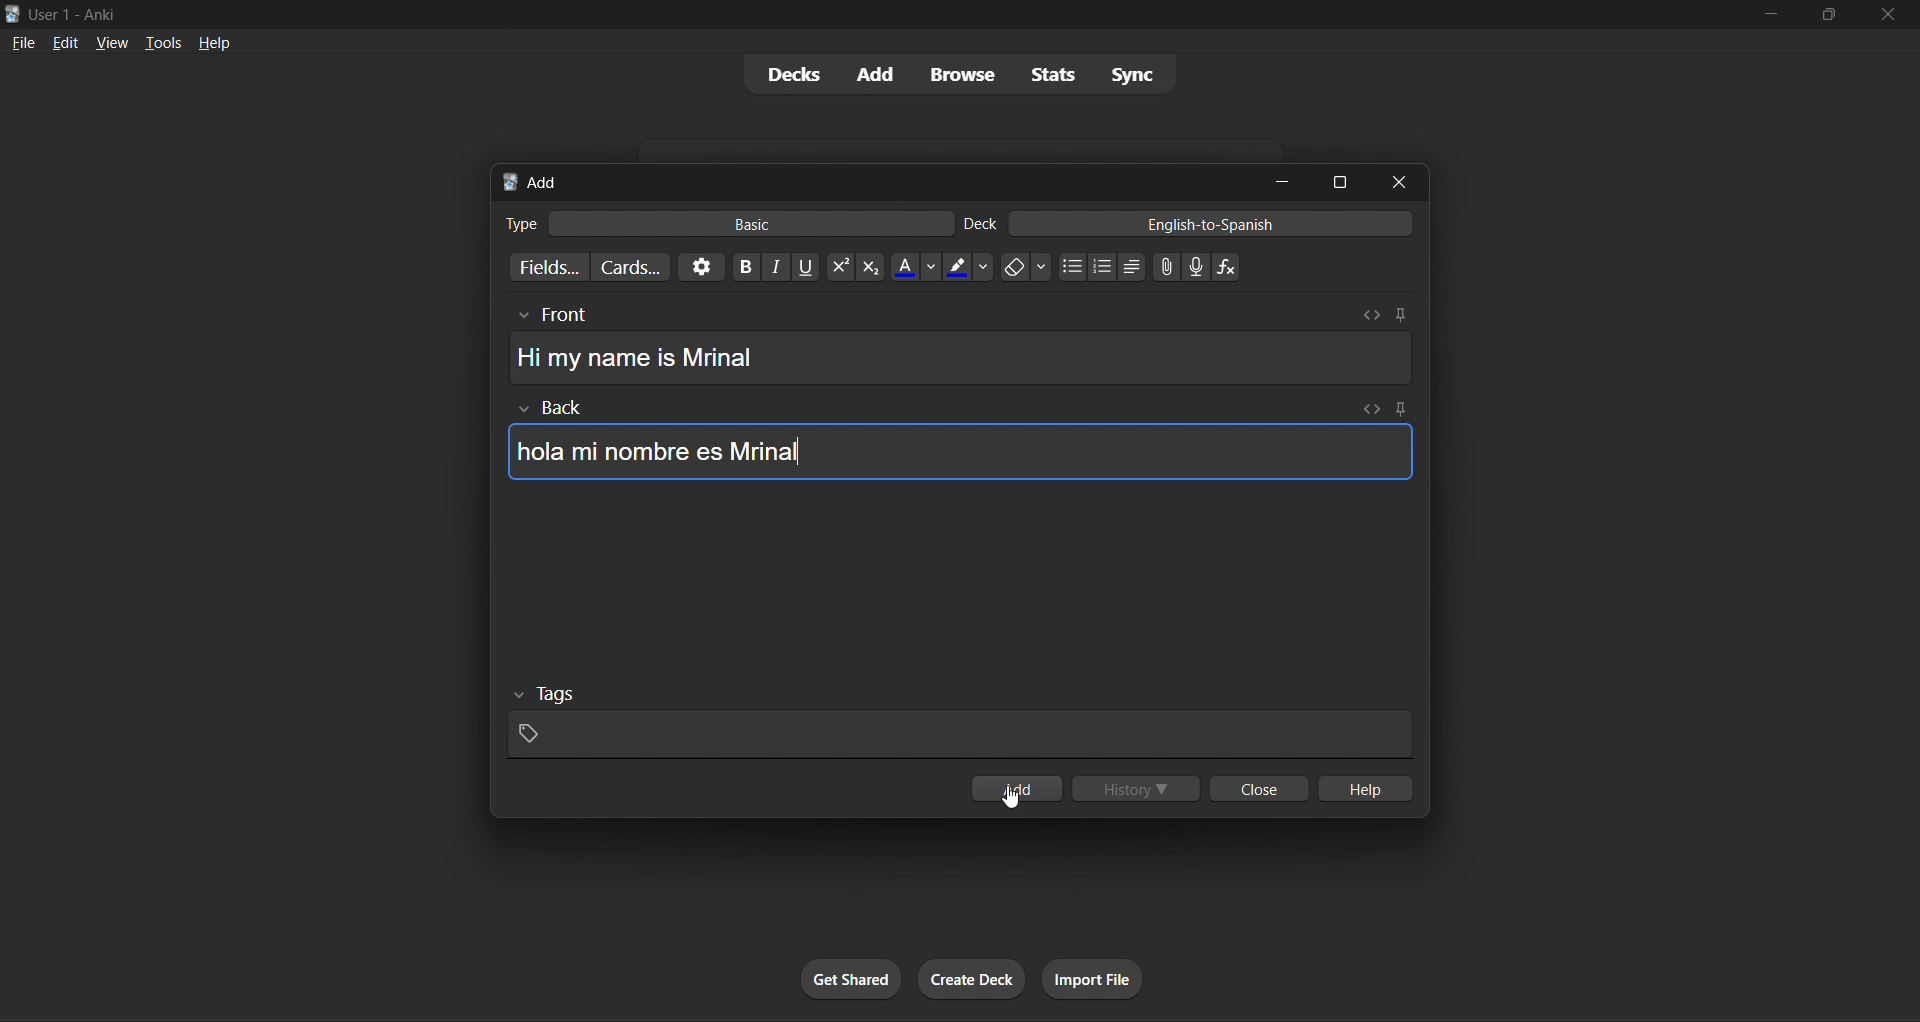 The height and width of the screenshot is (1022, 1920). I want to click on card back spanish text box, so click(950, 439).